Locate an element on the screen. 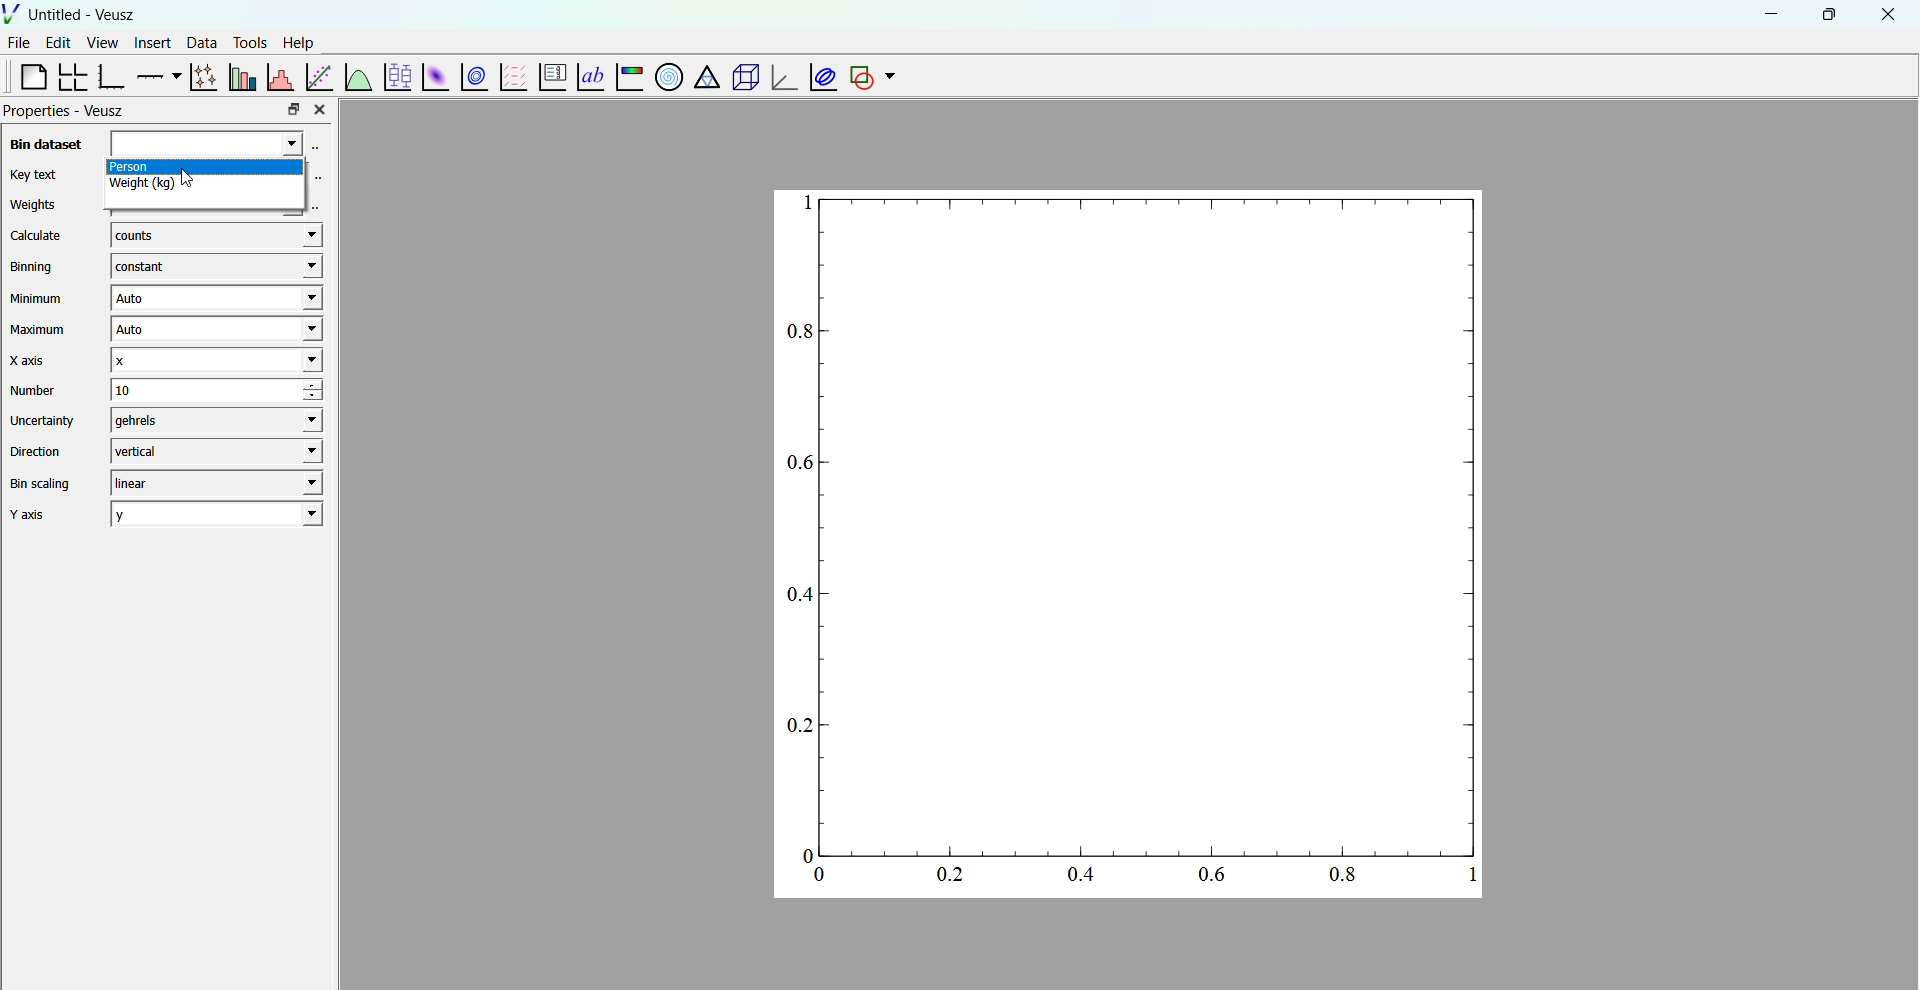  Arrange a graph in a grid is located at coordinates (71, 78).